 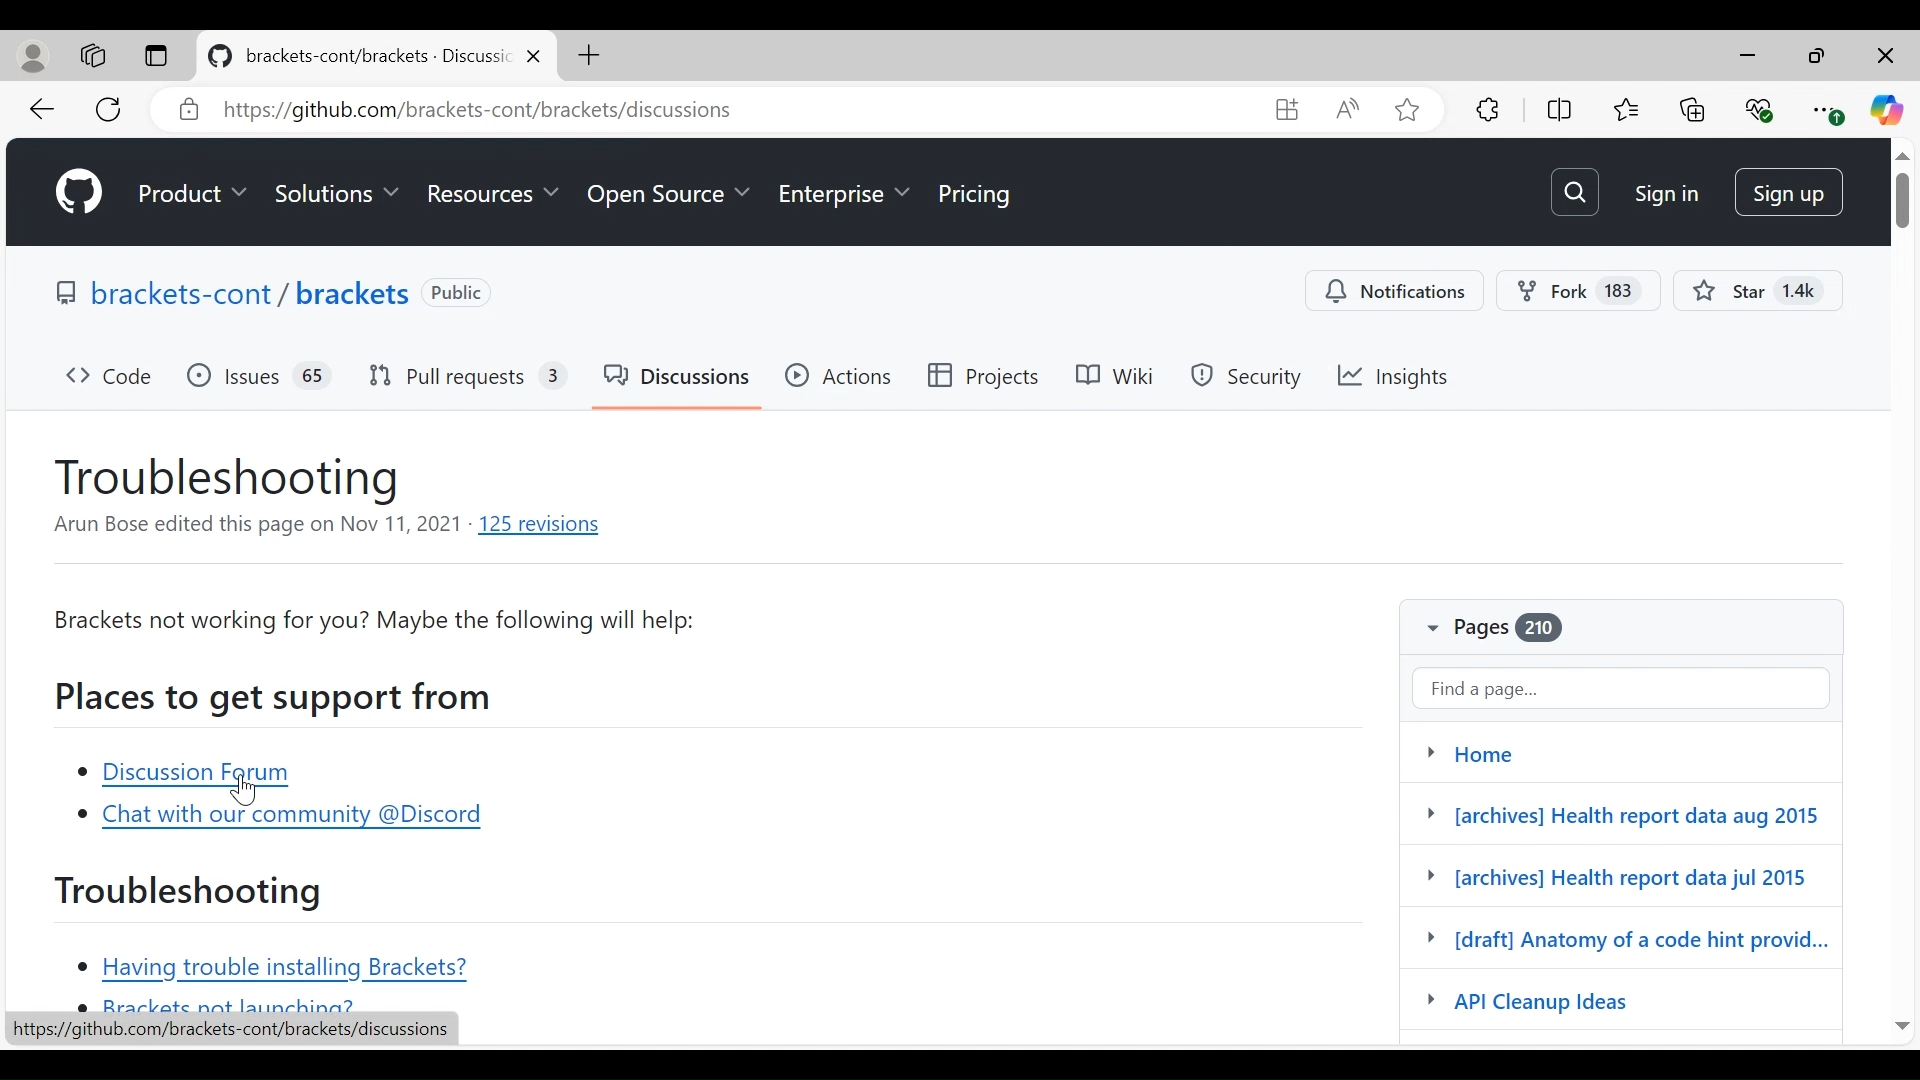 What do you see at coordinates (1616, 877) in the screenshot?
I see `Health Report data jul 2015` at bounding box center [1616, 877].